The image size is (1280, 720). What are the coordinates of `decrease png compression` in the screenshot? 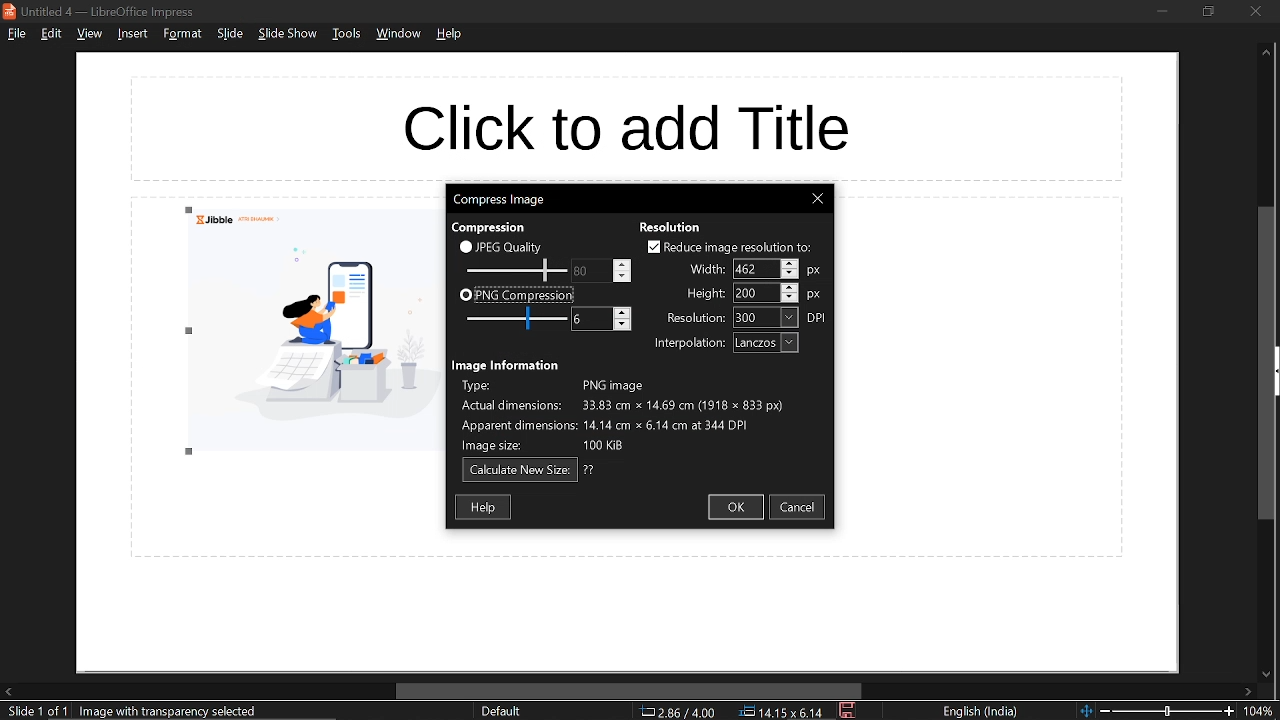 It's located at (622, 326).